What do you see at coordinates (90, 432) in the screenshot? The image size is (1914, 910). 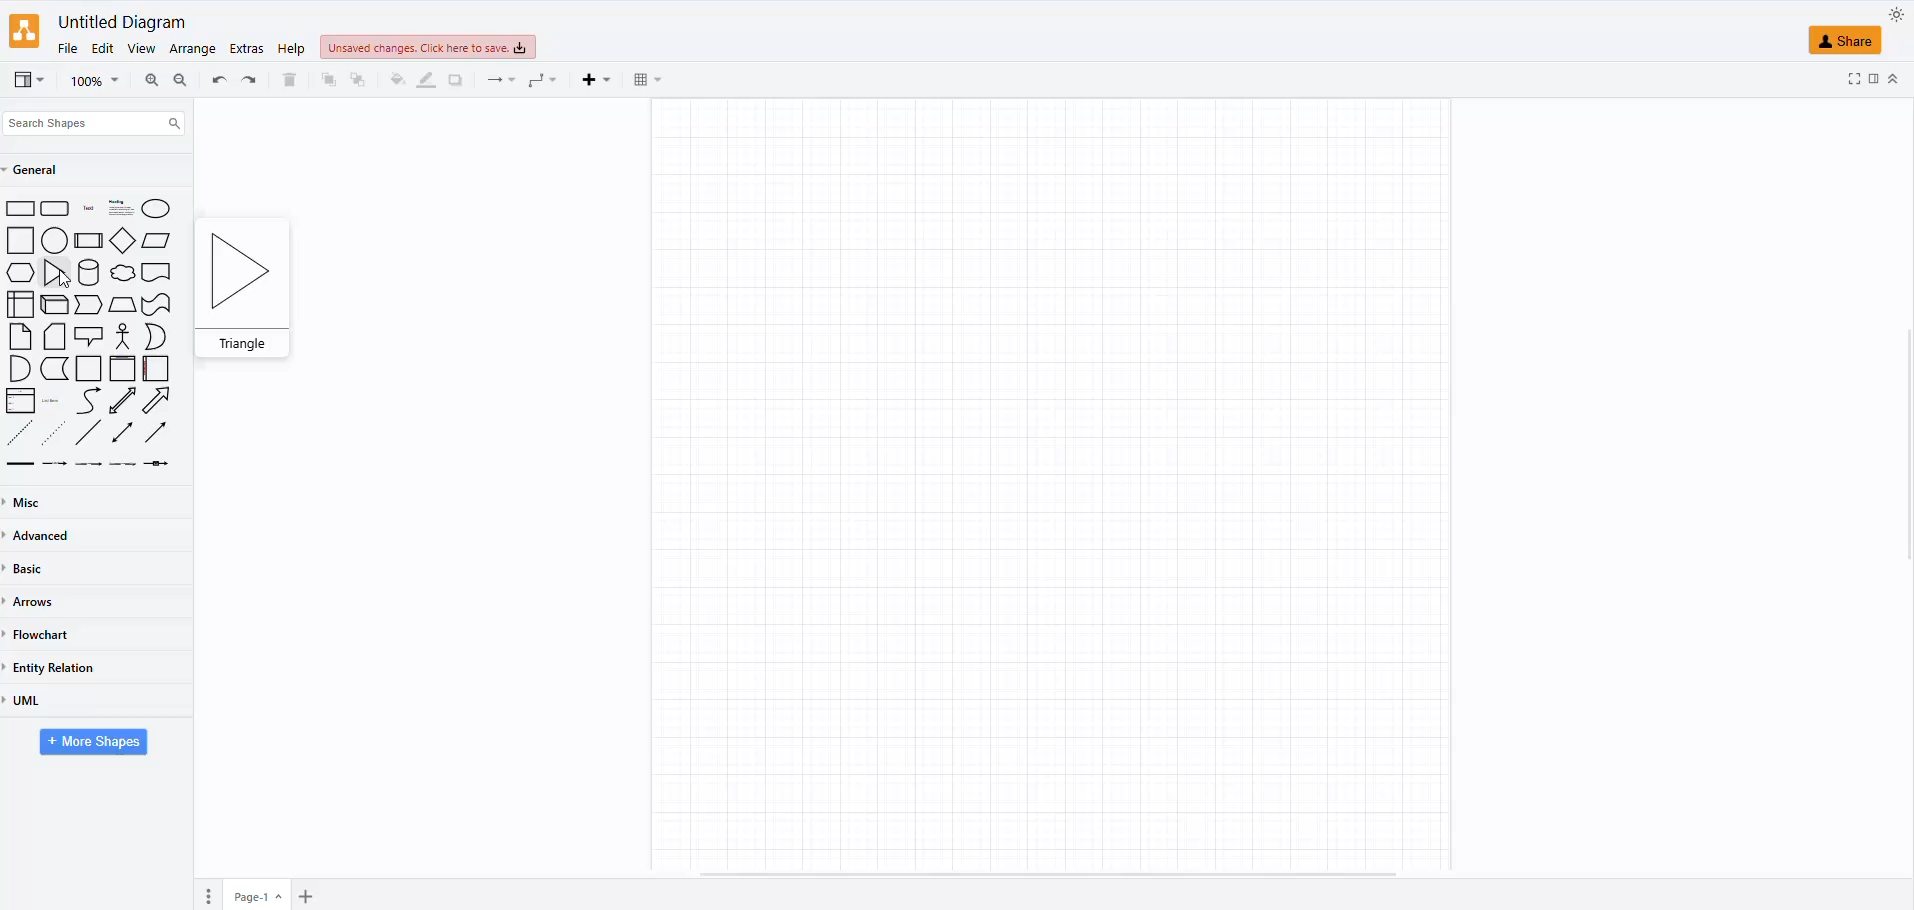 I see `Line` at bounding box center [90, 432].